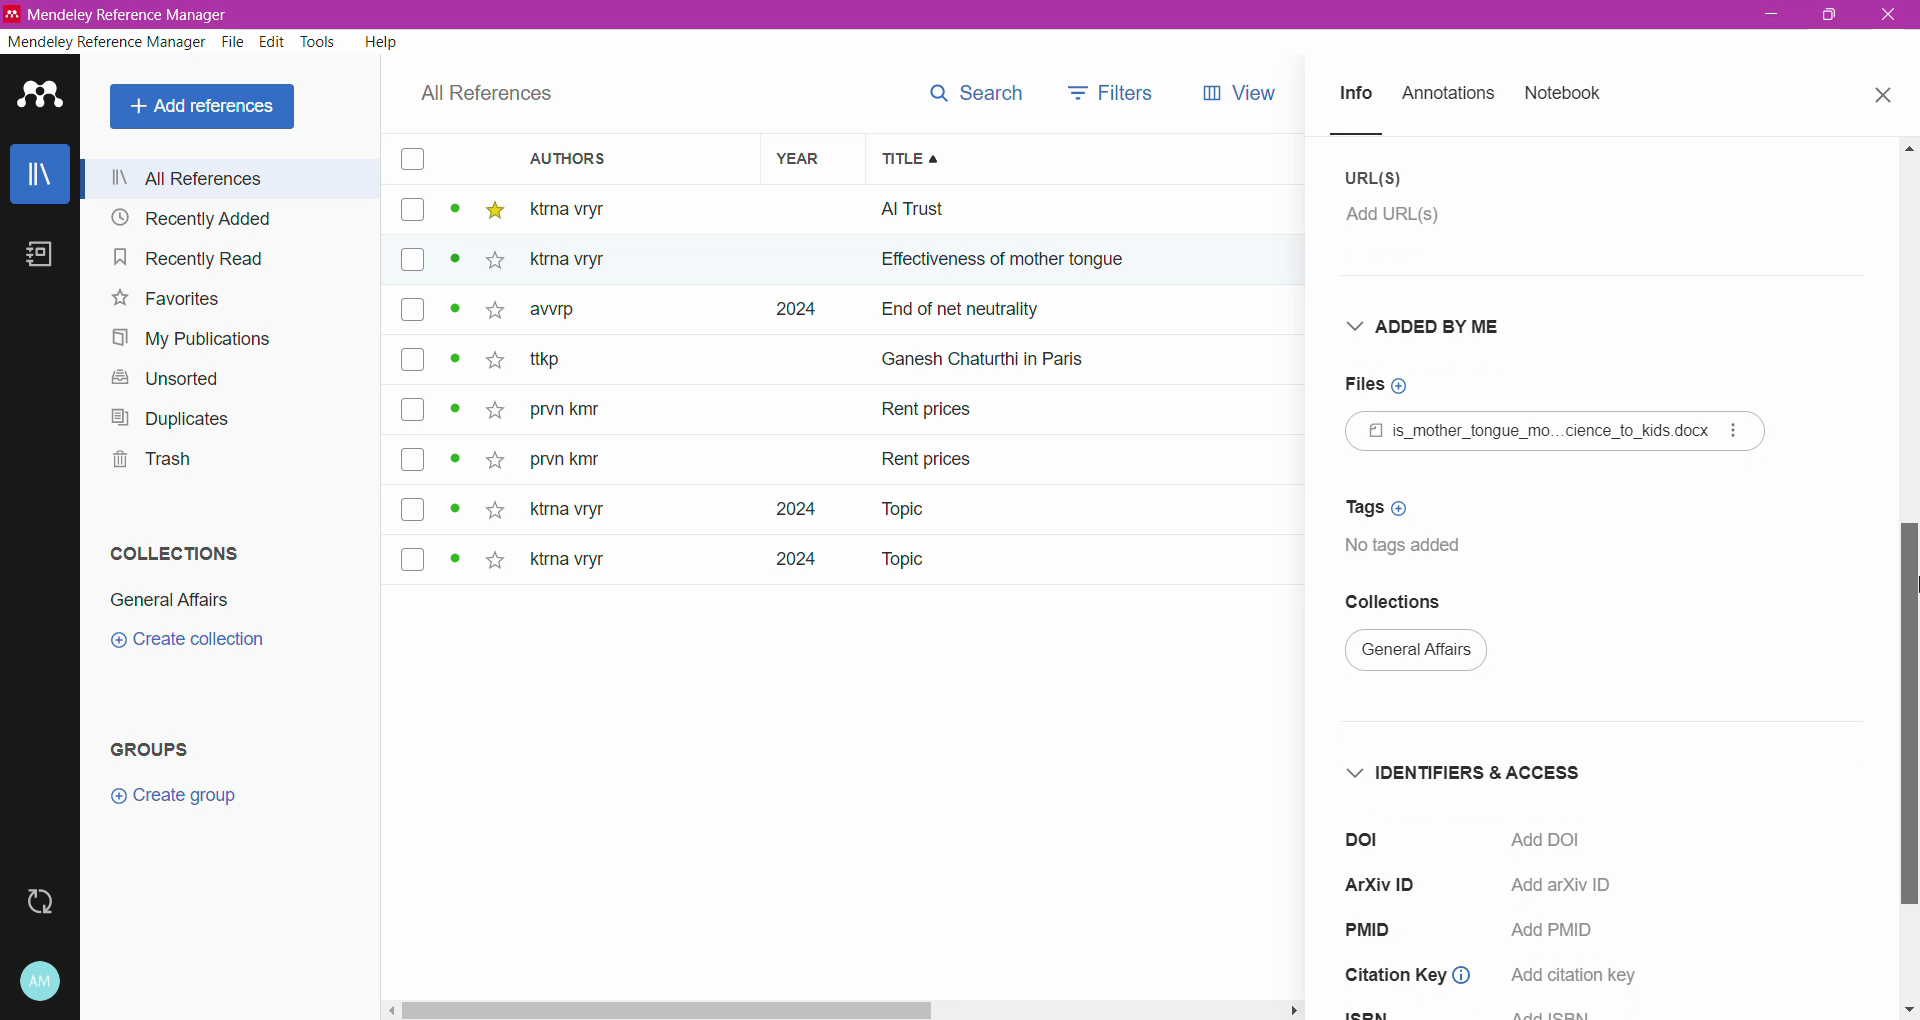  What do you see at coordinates (1448, 95) in the screenshot?
I see `Annotations` at bounding box center [1448, 95].